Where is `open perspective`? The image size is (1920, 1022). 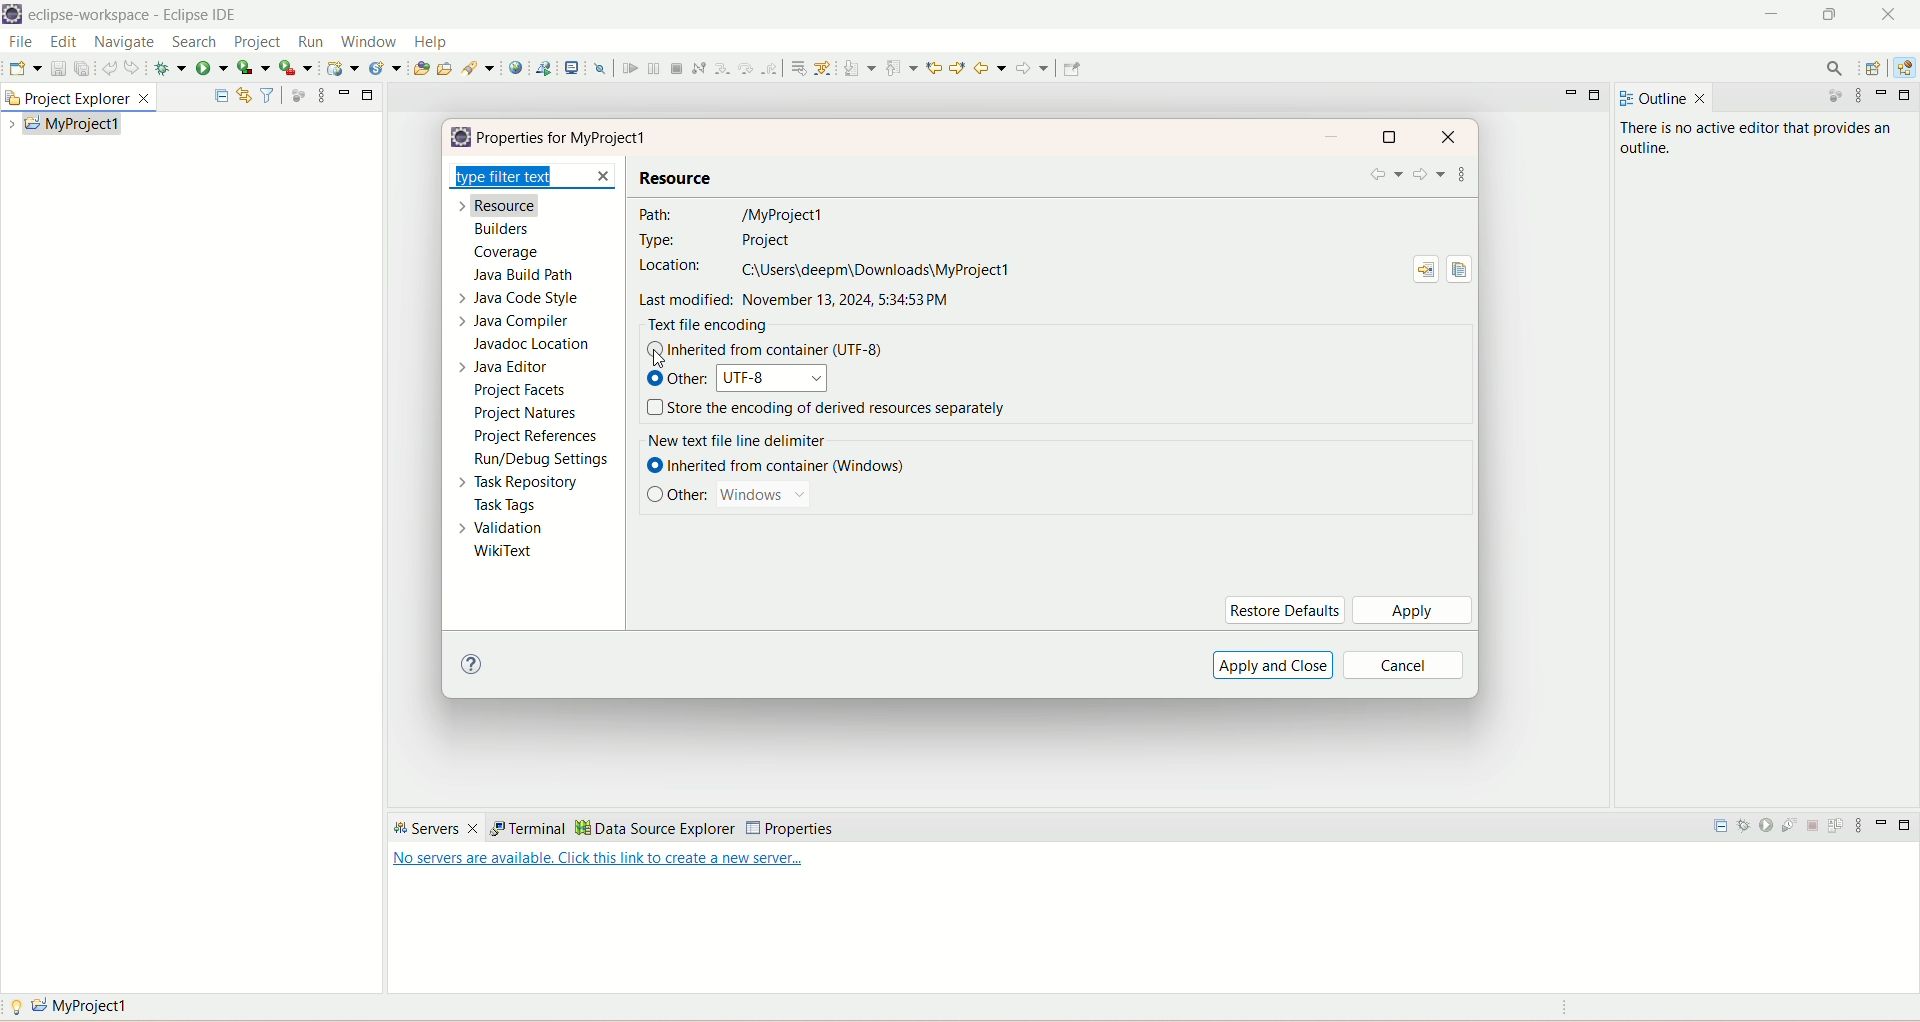 open perspective is located at coordinates (1873, 67).